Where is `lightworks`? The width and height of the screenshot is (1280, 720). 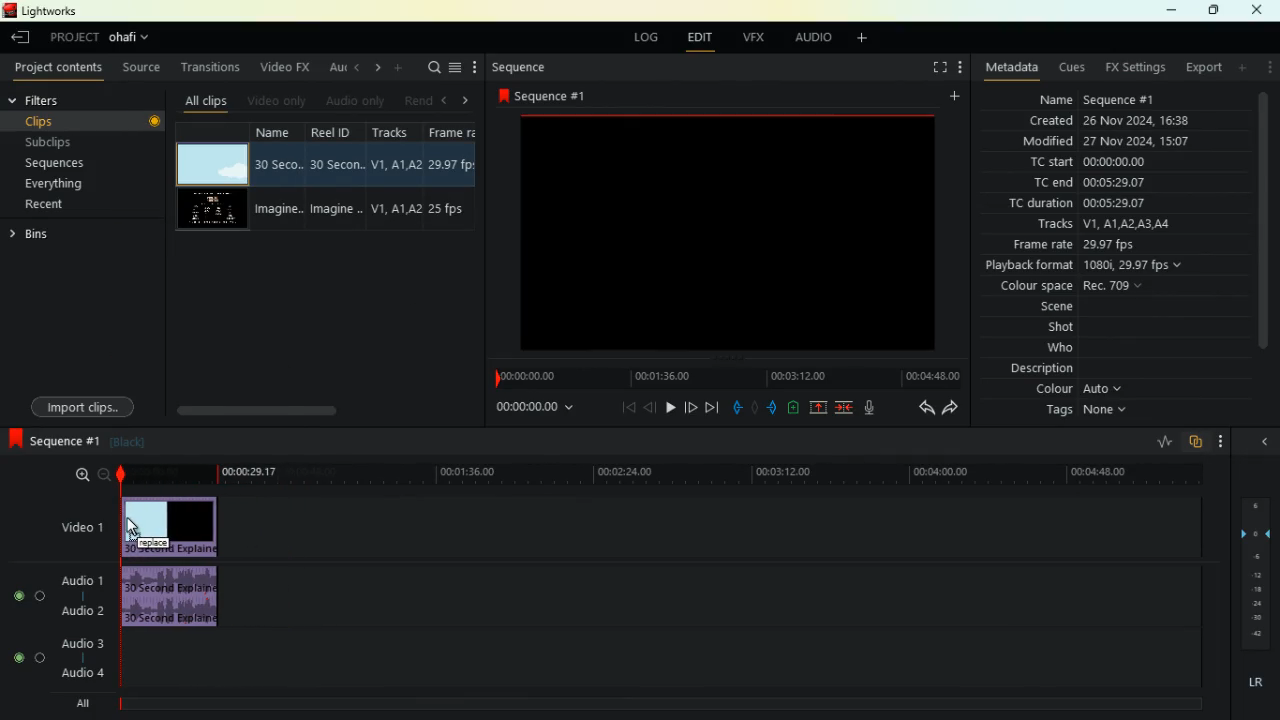
lightworks is located at coordinates (43, 11).